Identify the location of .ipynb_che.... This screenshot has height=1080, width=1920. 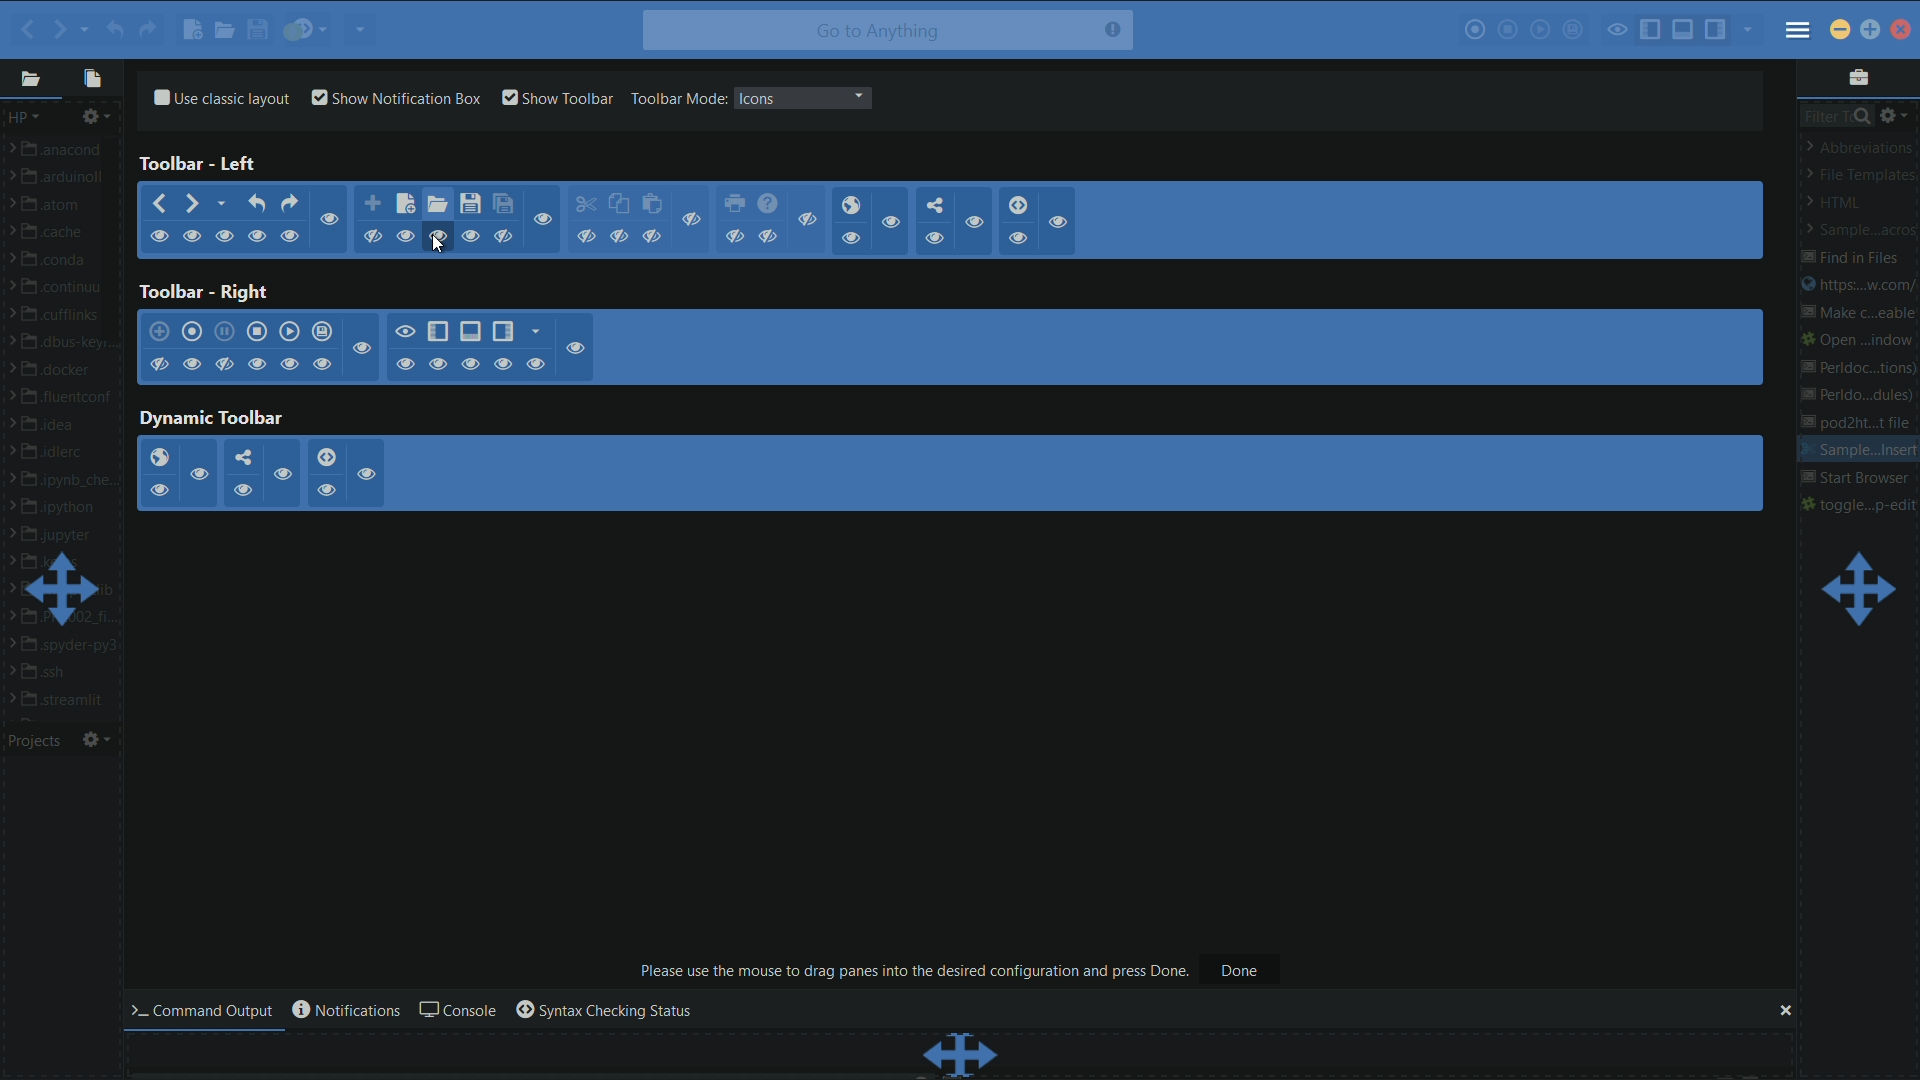
(70, 483).